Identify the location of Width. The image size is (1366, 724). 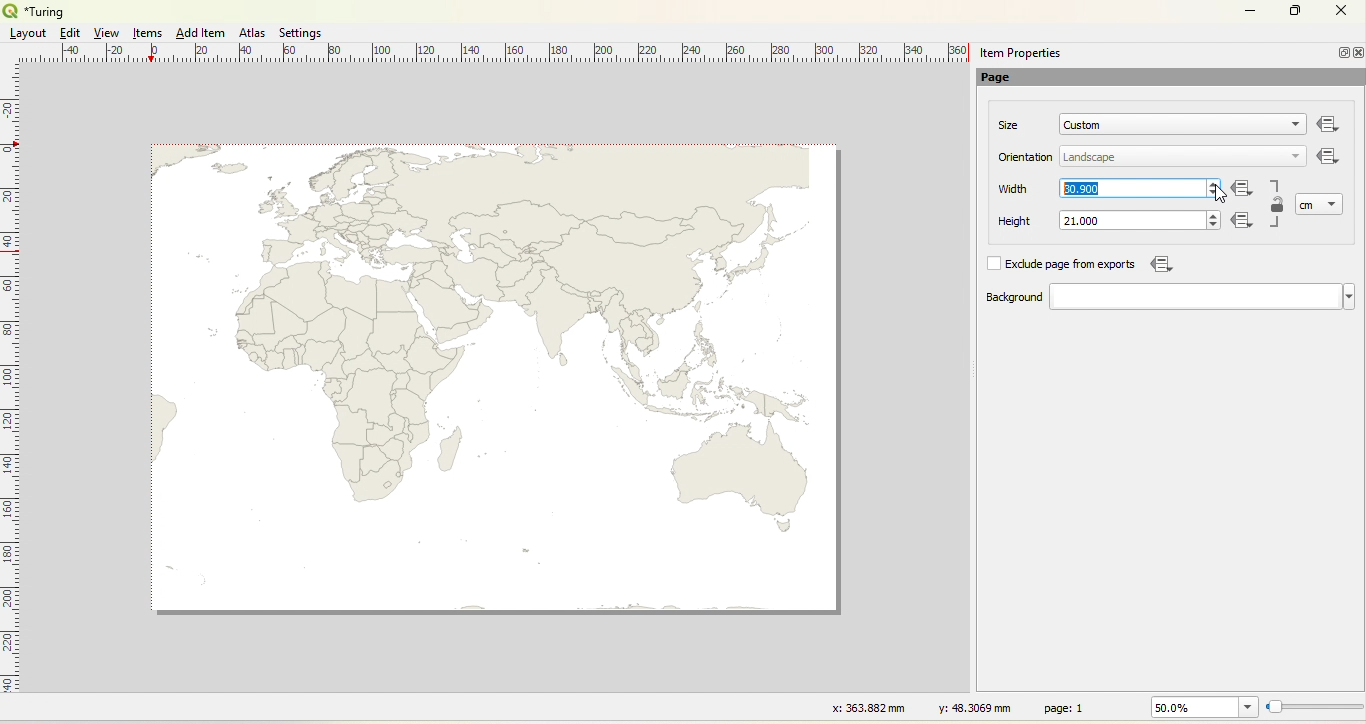
(1014, 189).